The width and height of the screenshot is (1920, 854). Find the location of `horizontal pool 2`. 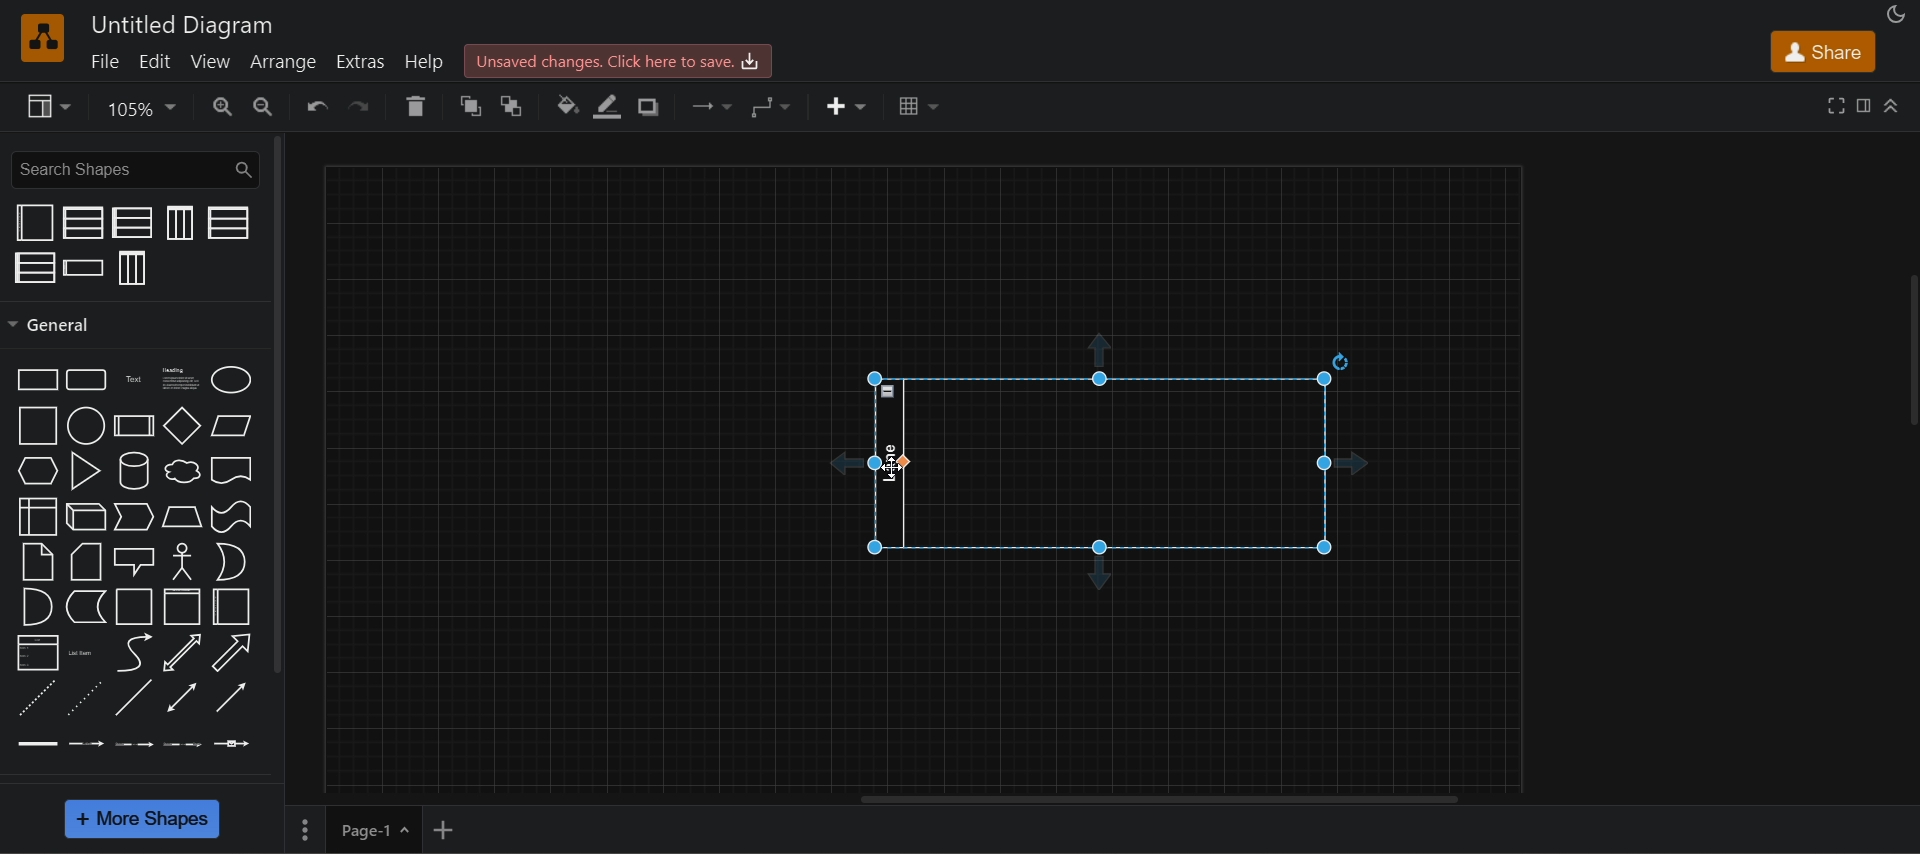

horizontal pool 2 is located at coordinates (135, 223).